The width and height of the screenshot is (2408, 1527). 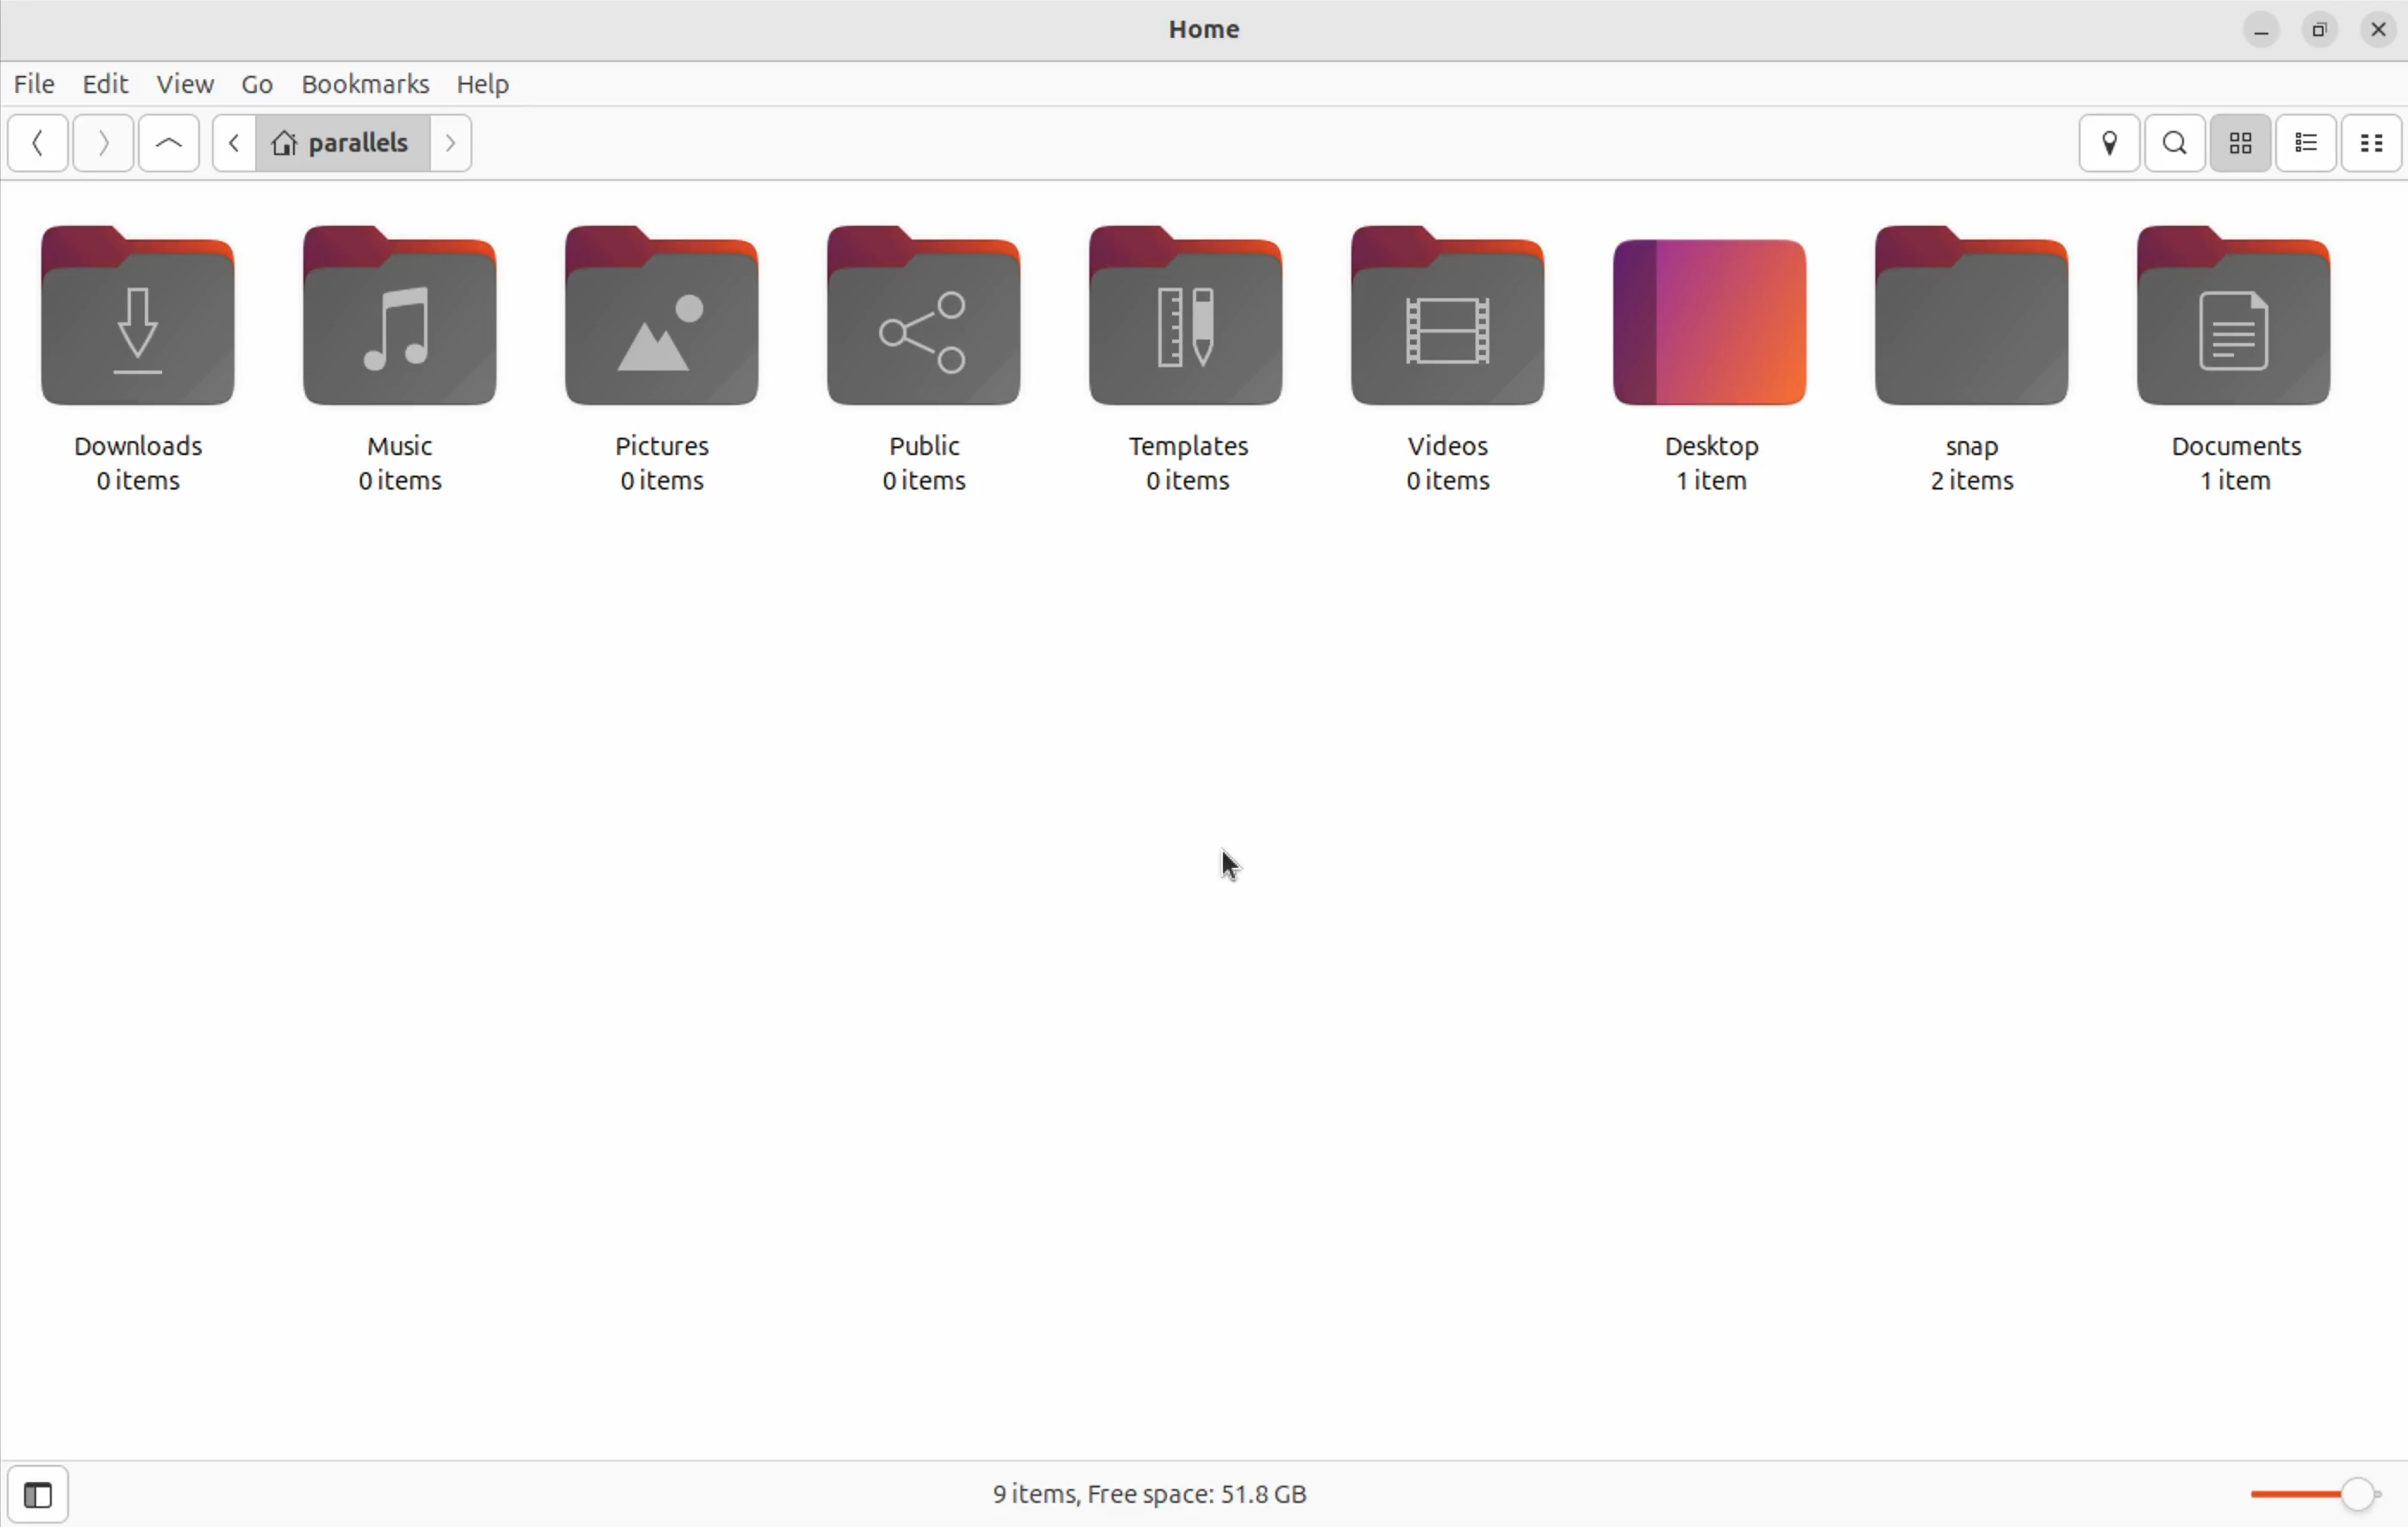 I want to click on 0 items, so click(x=138, y=482).